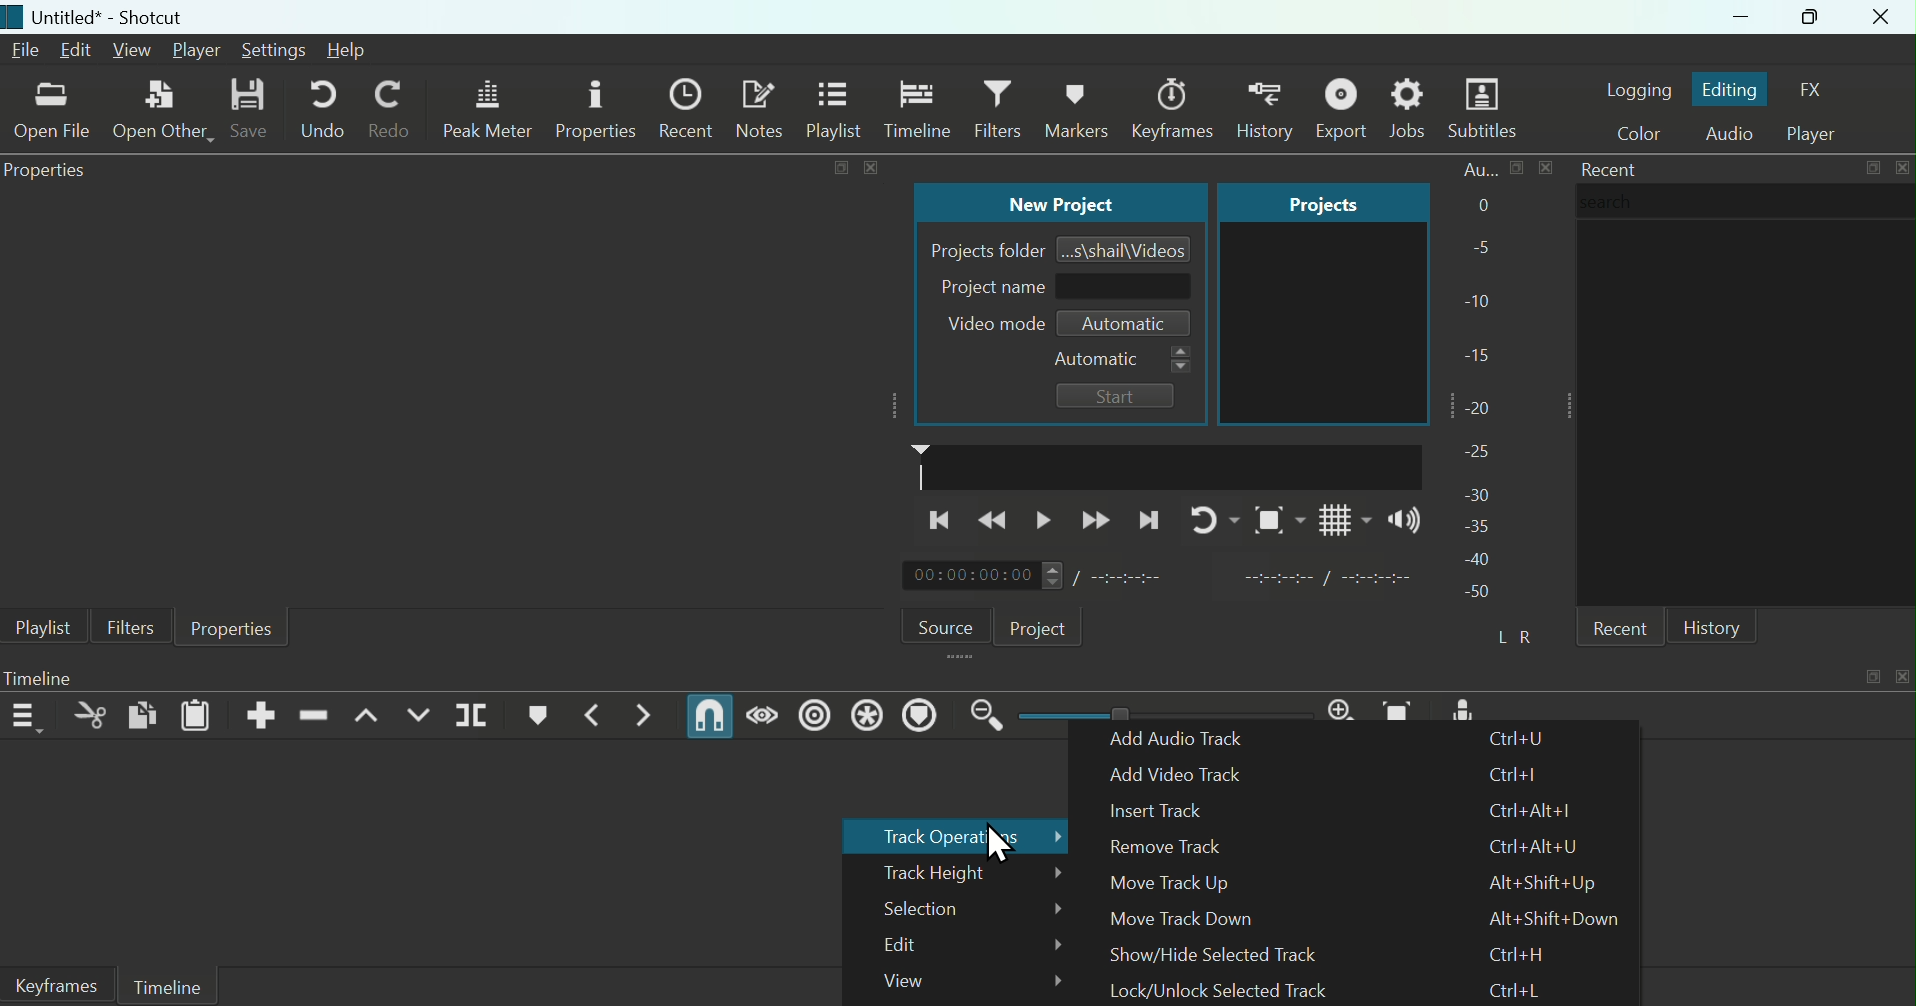  Describe the element at coordinates (1120, 360) in the screenshot. I see `Automatic` at that location.